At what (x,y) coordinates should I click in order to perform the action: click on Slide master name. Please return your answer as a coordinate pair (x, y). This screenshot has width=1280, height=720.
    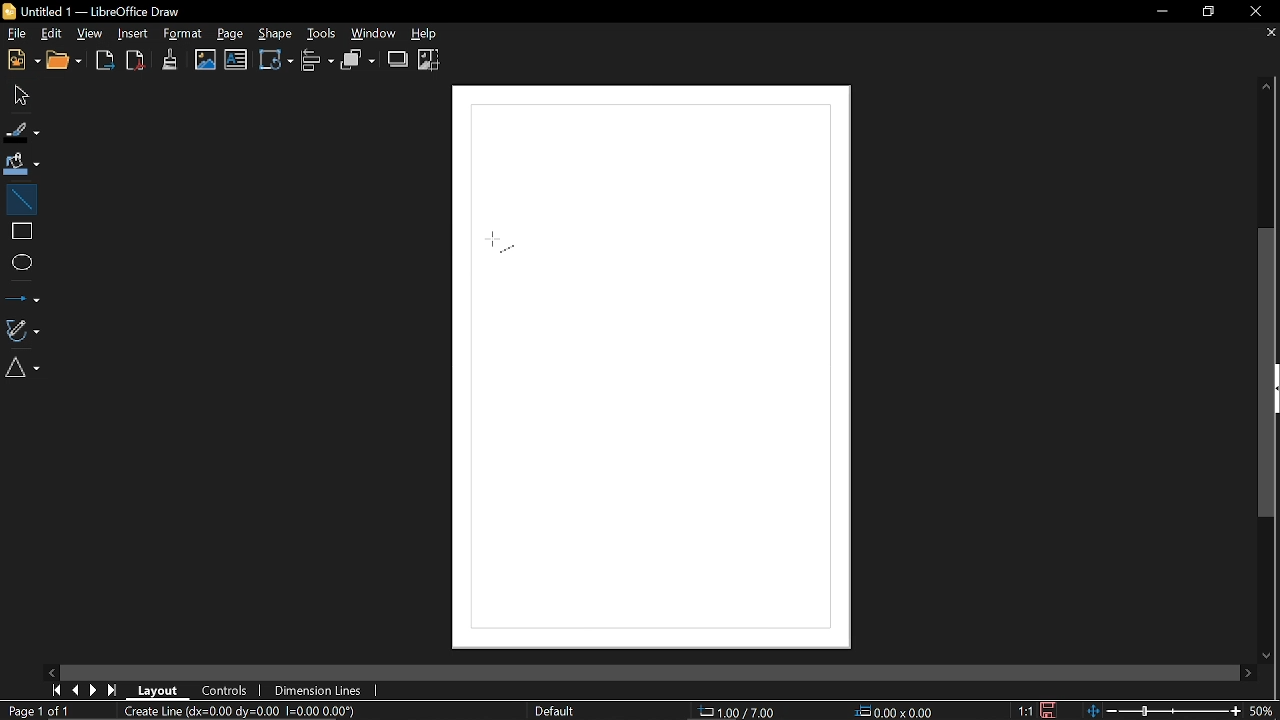
    Looking at the image, I should click on (572, 710).